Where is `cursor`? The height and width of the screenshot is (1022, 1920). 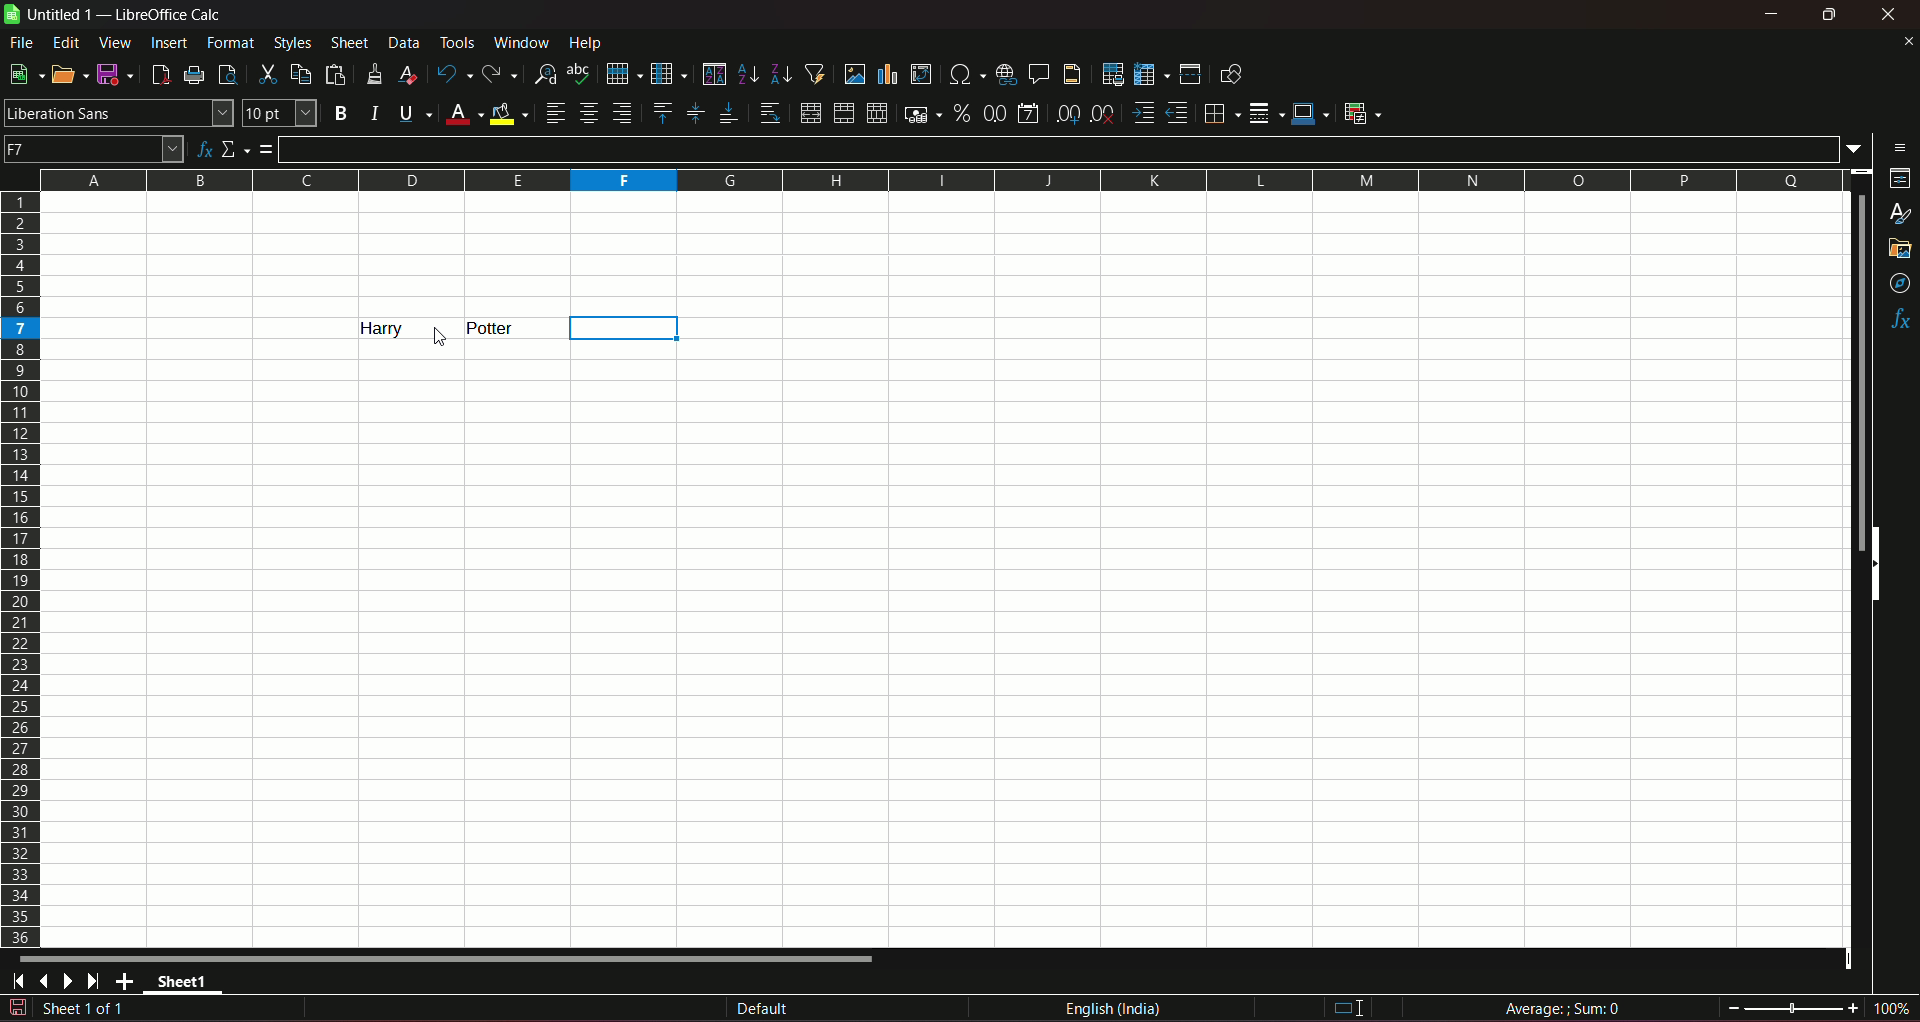 cursor is located at coordinates (439, 338).